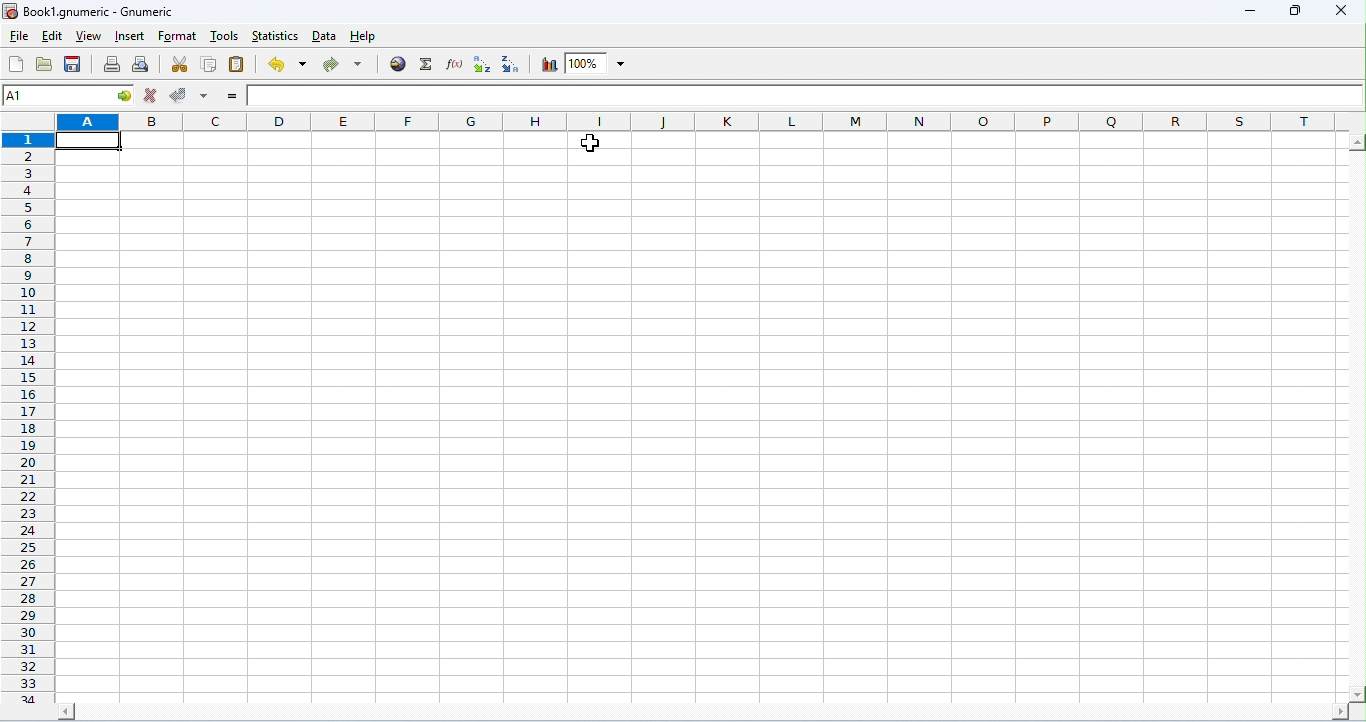 The width and height of the screenshot is (1366, 722). I want to click on Book1 gnumeric - Gnumeric, so click(91, 11).